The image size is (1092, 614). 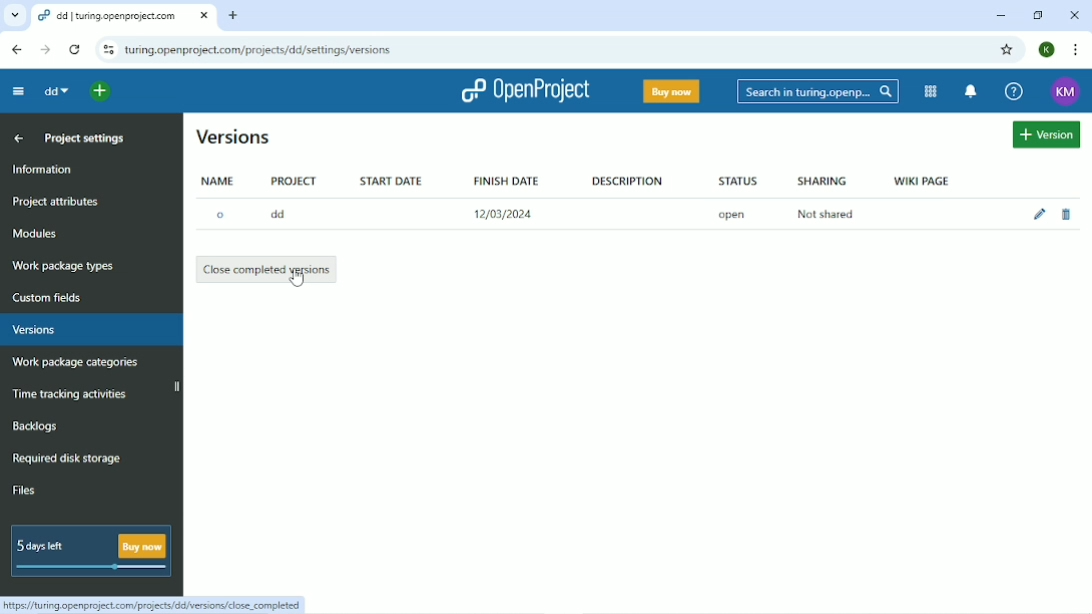 What do you see at coordinates (123, 15) in the screenshot?
I see `dd|turing.openproject.com` at bounding box center [123, 15].